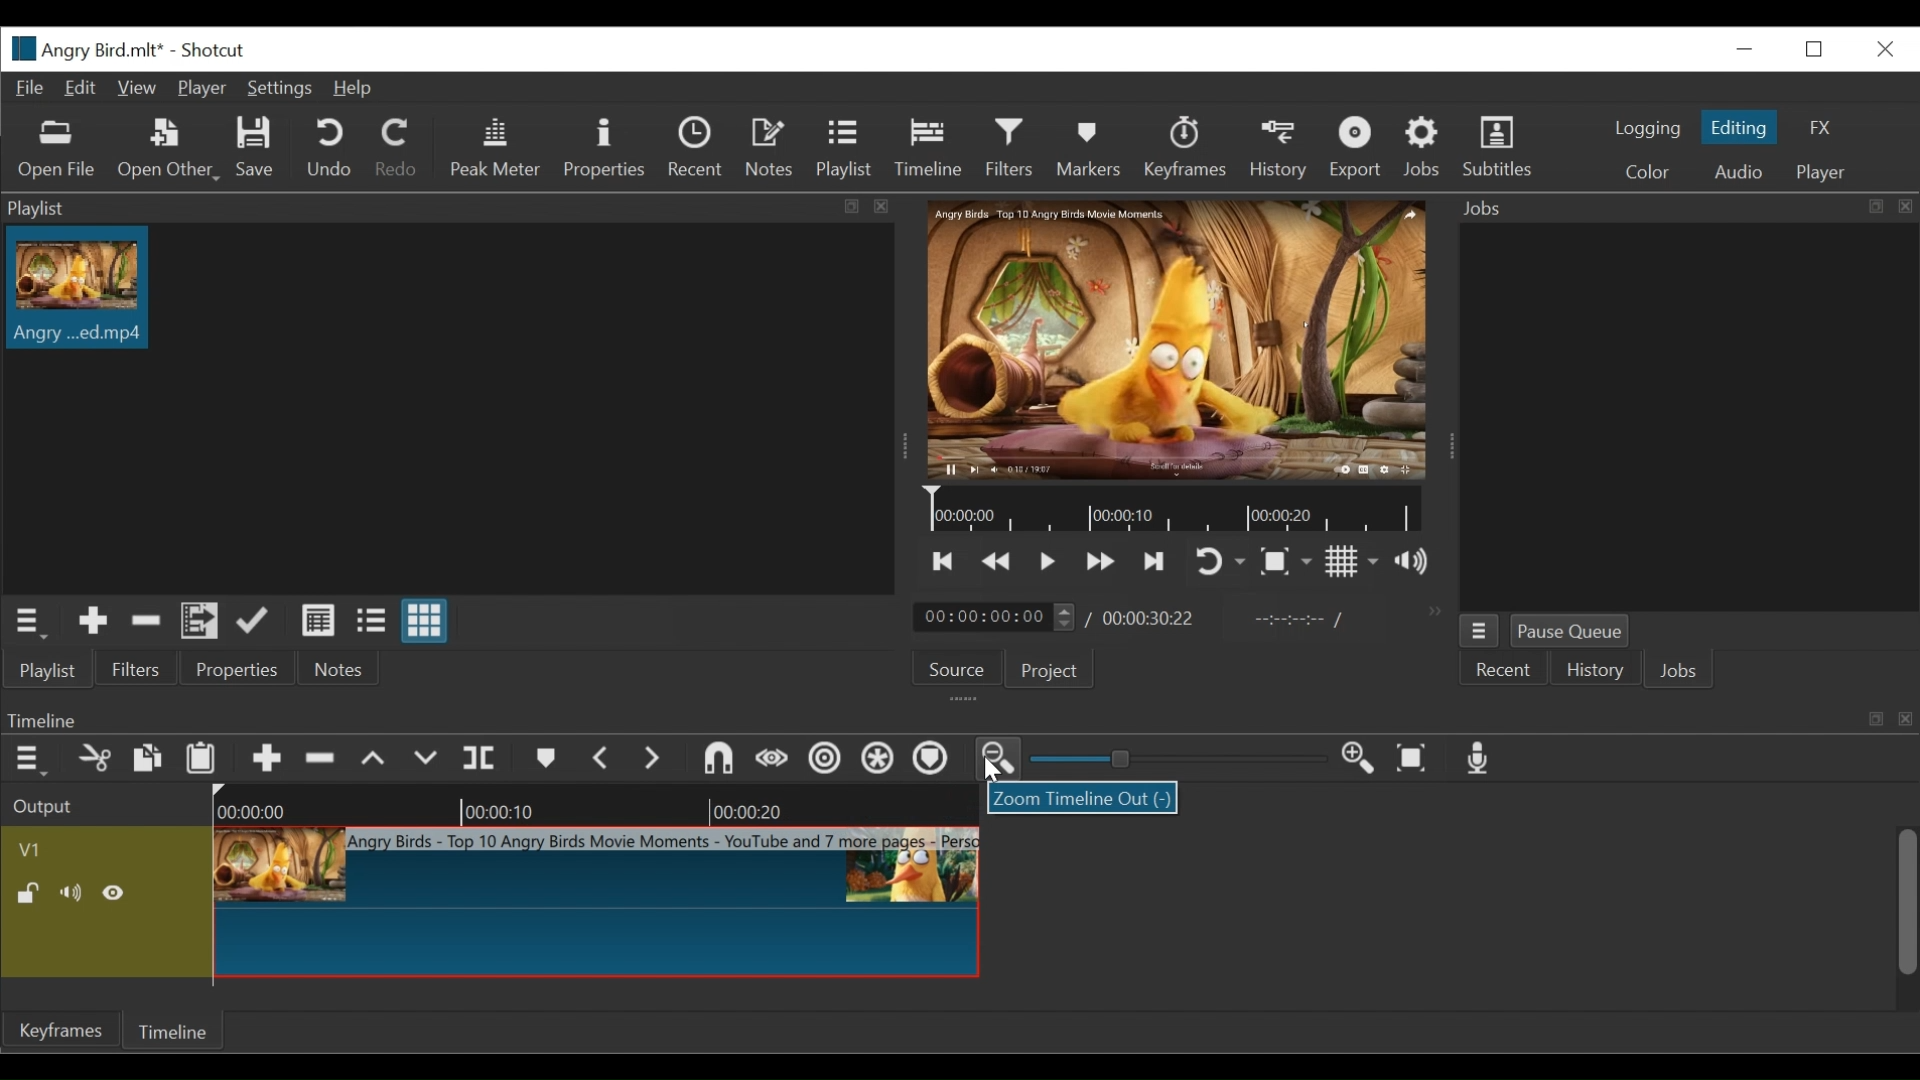  Describe the element at coordinates (1048, 670) in the screenshot. I see `Project` at that location.